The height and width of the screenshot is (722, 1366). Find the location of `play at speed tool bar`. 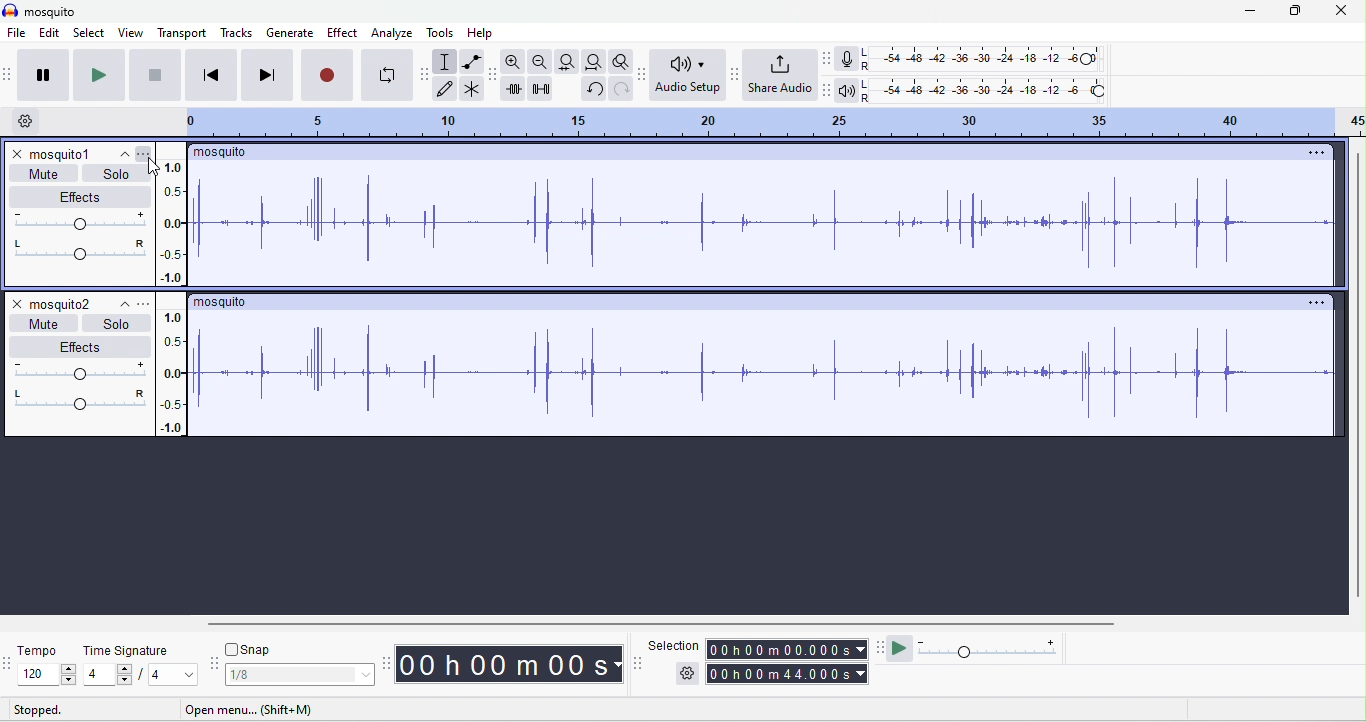

play at speed tool bar is located at coordinates (881, 649).